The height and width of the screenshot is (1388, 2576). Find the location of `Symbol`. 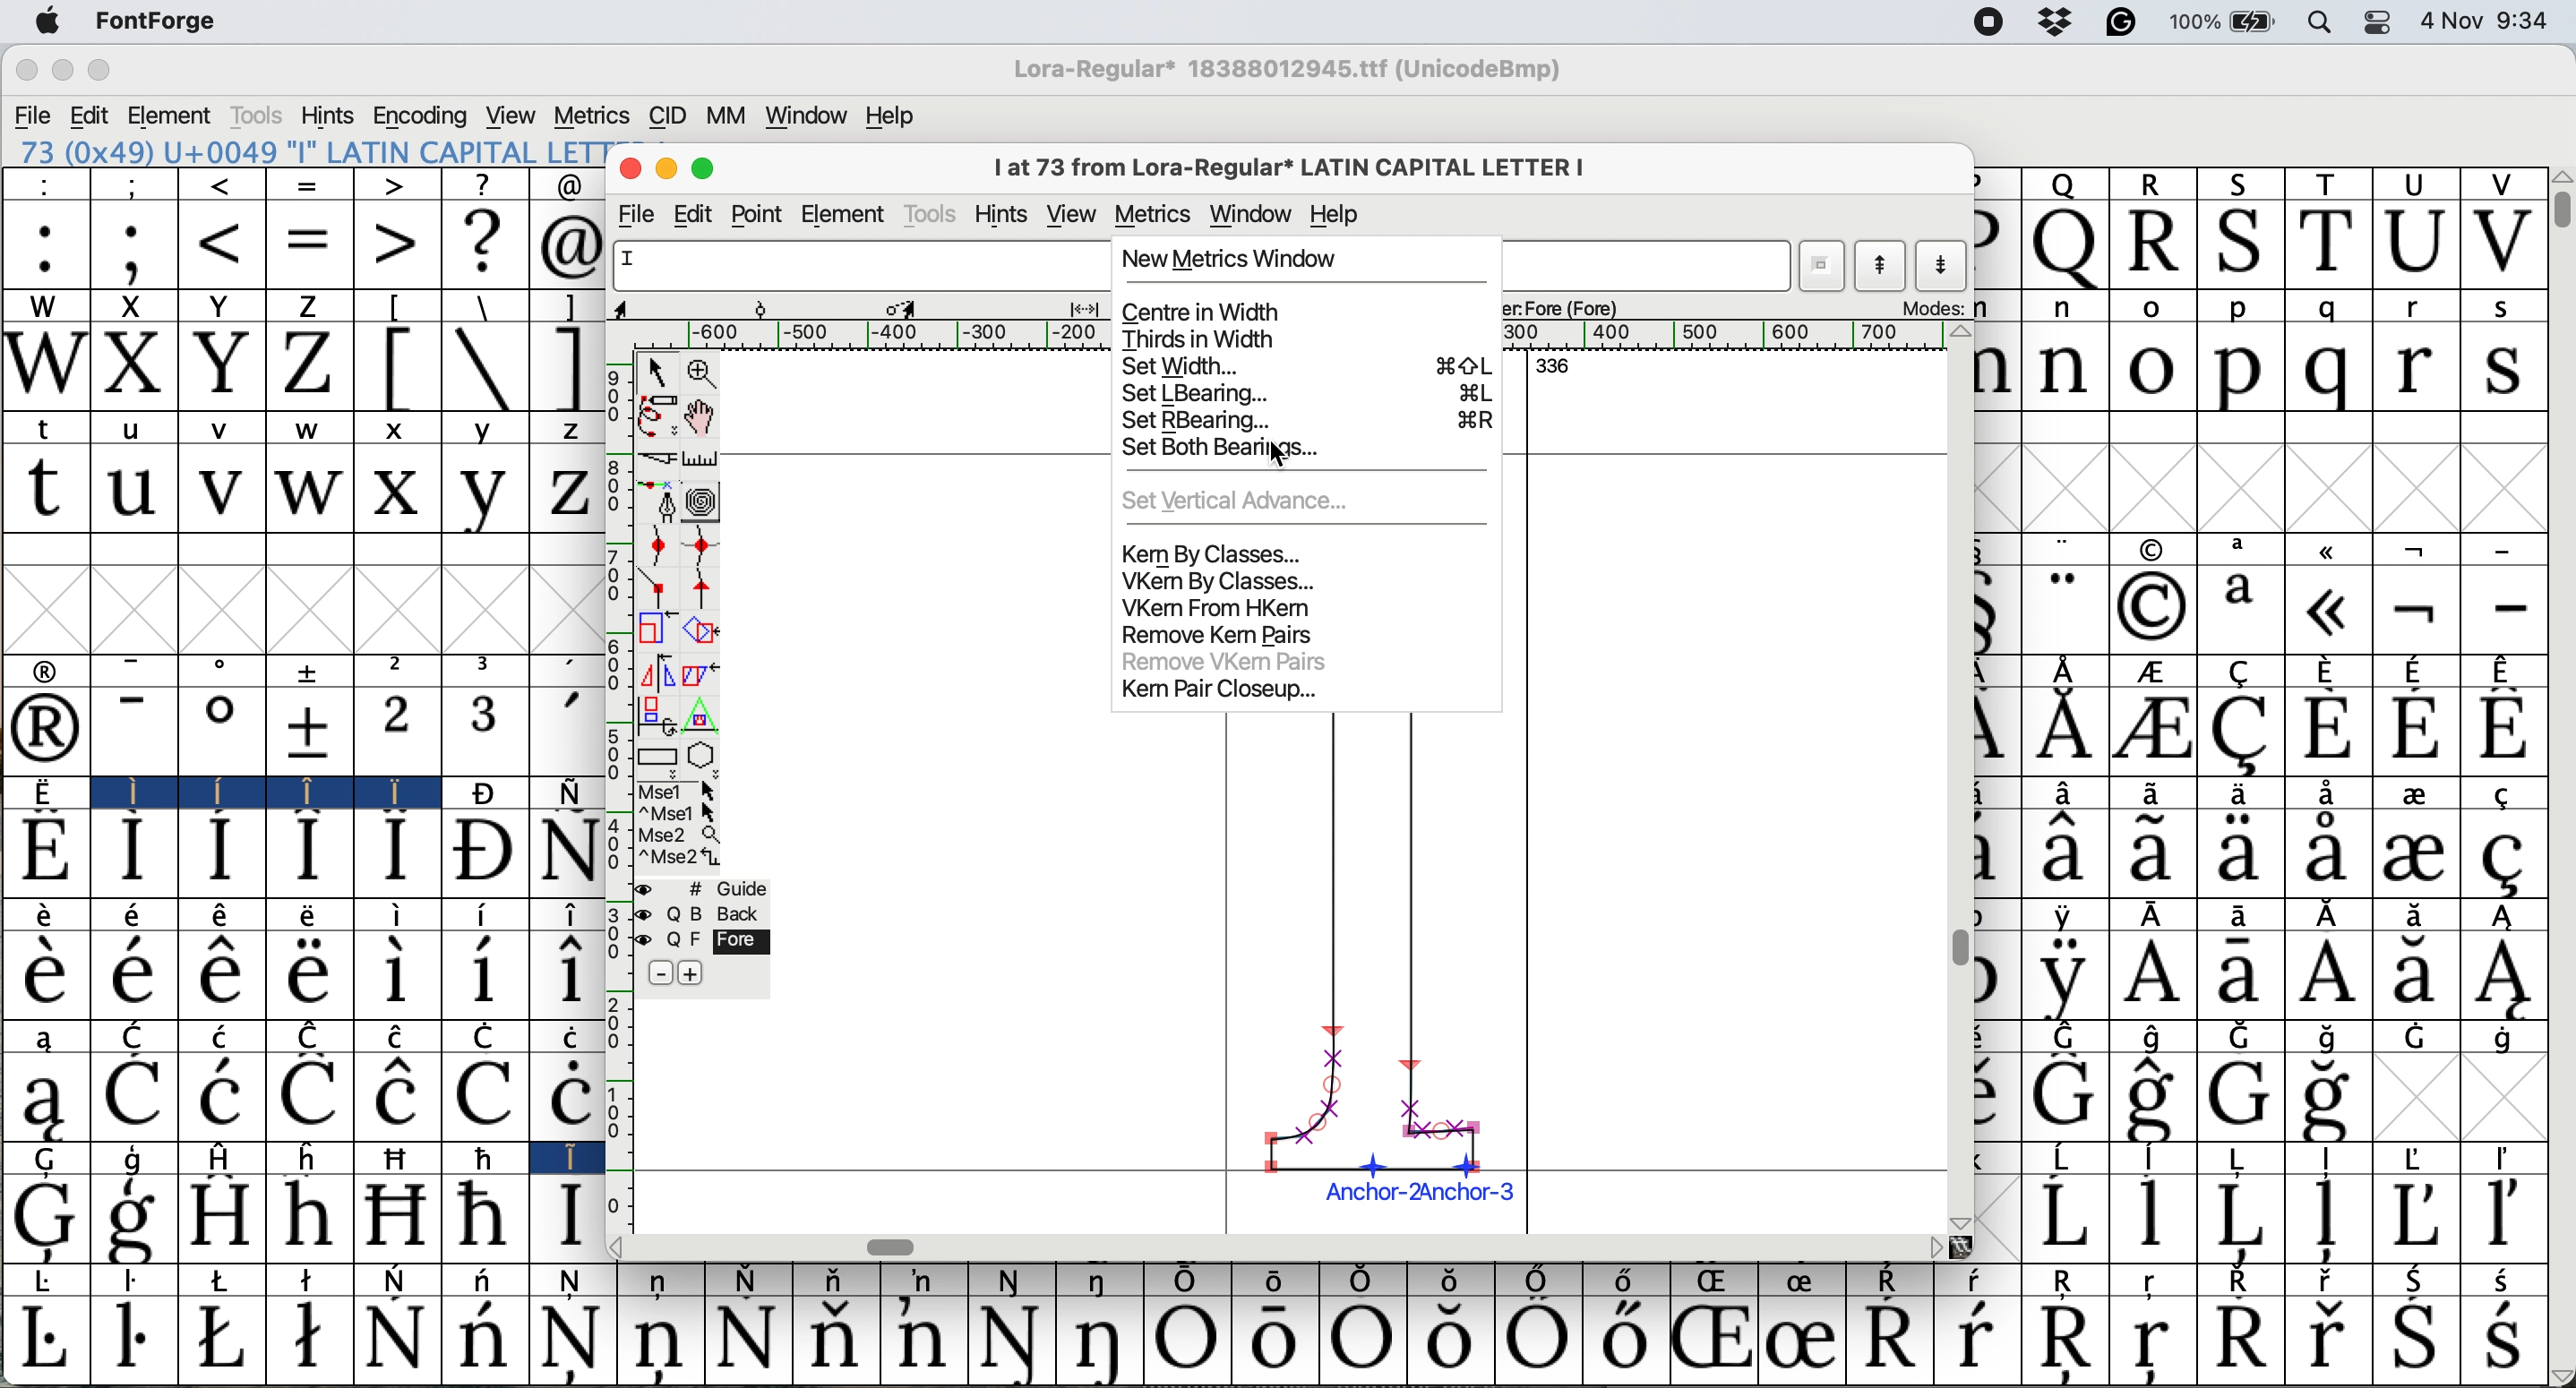

Symbol is located at coordinates (310, 1095).